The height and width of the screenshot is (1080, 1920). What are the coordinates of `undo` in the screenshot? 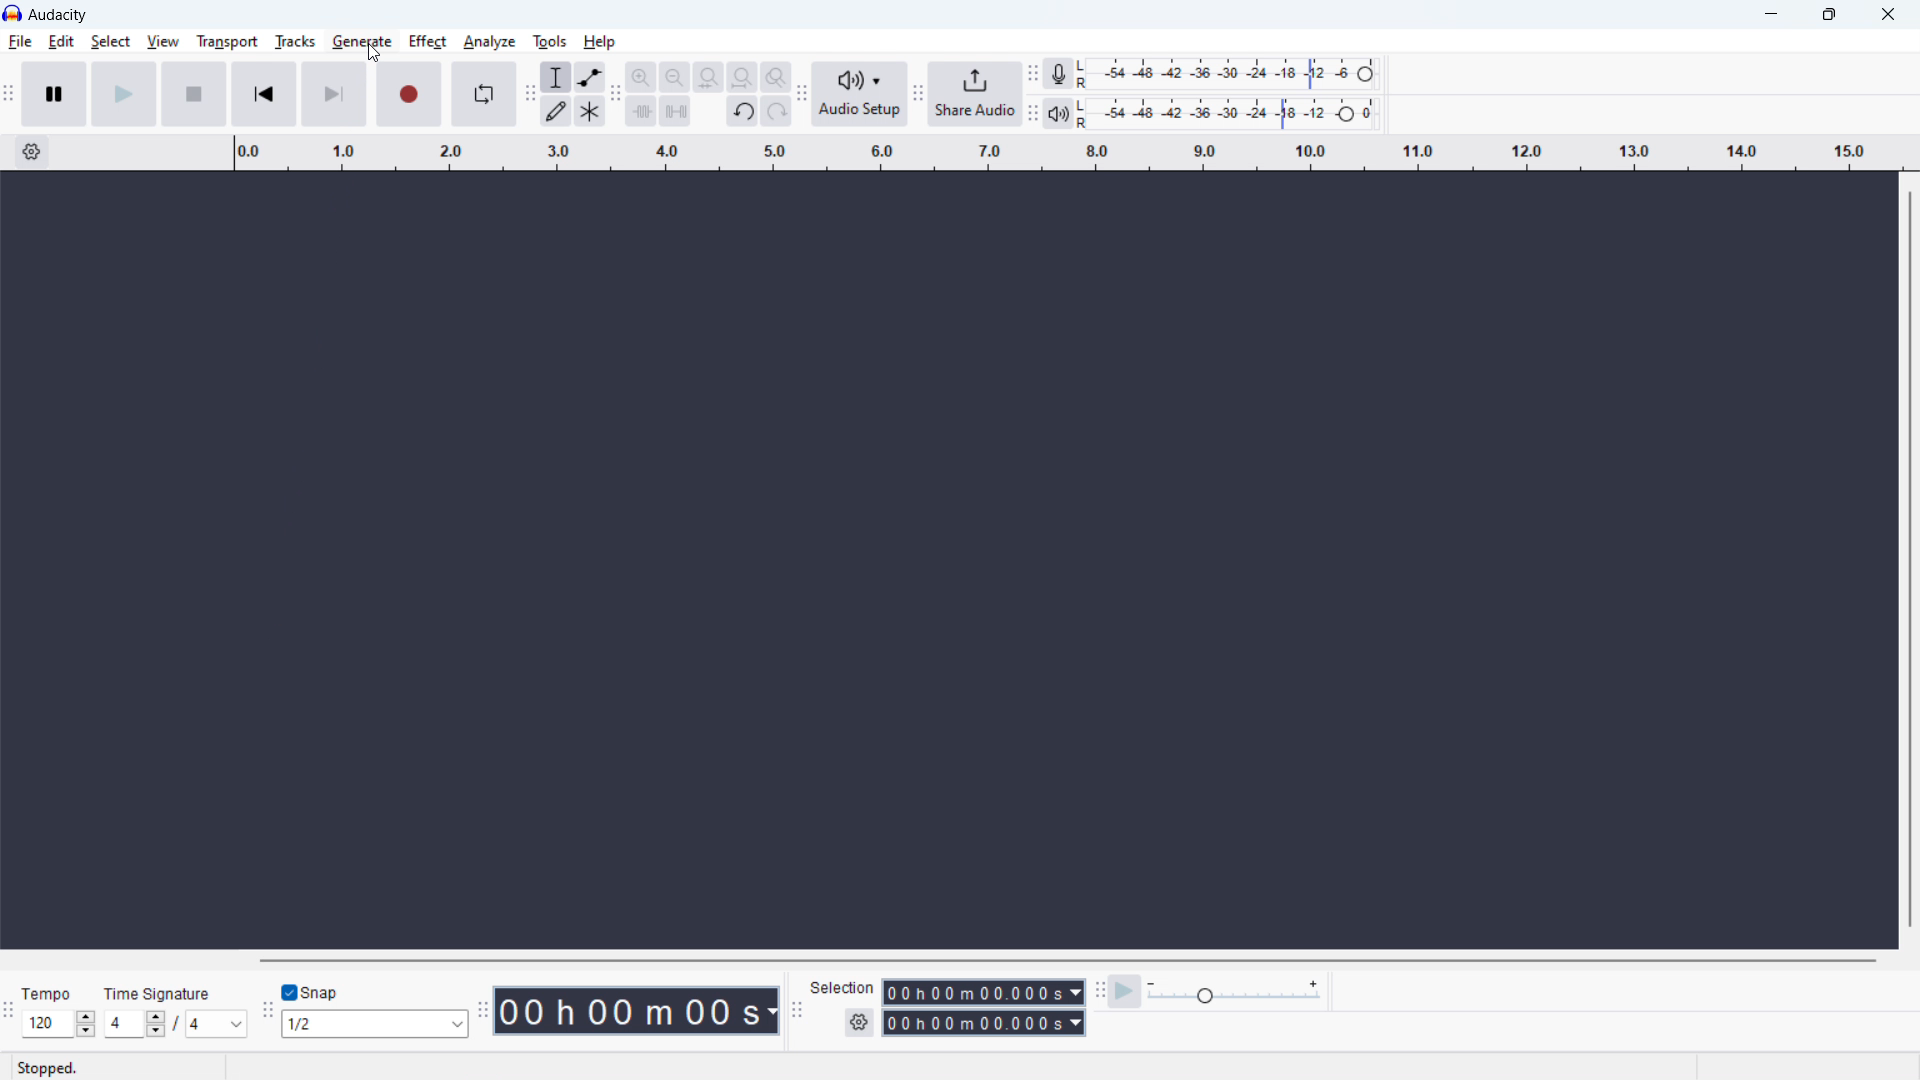 It's located at (742, 111).